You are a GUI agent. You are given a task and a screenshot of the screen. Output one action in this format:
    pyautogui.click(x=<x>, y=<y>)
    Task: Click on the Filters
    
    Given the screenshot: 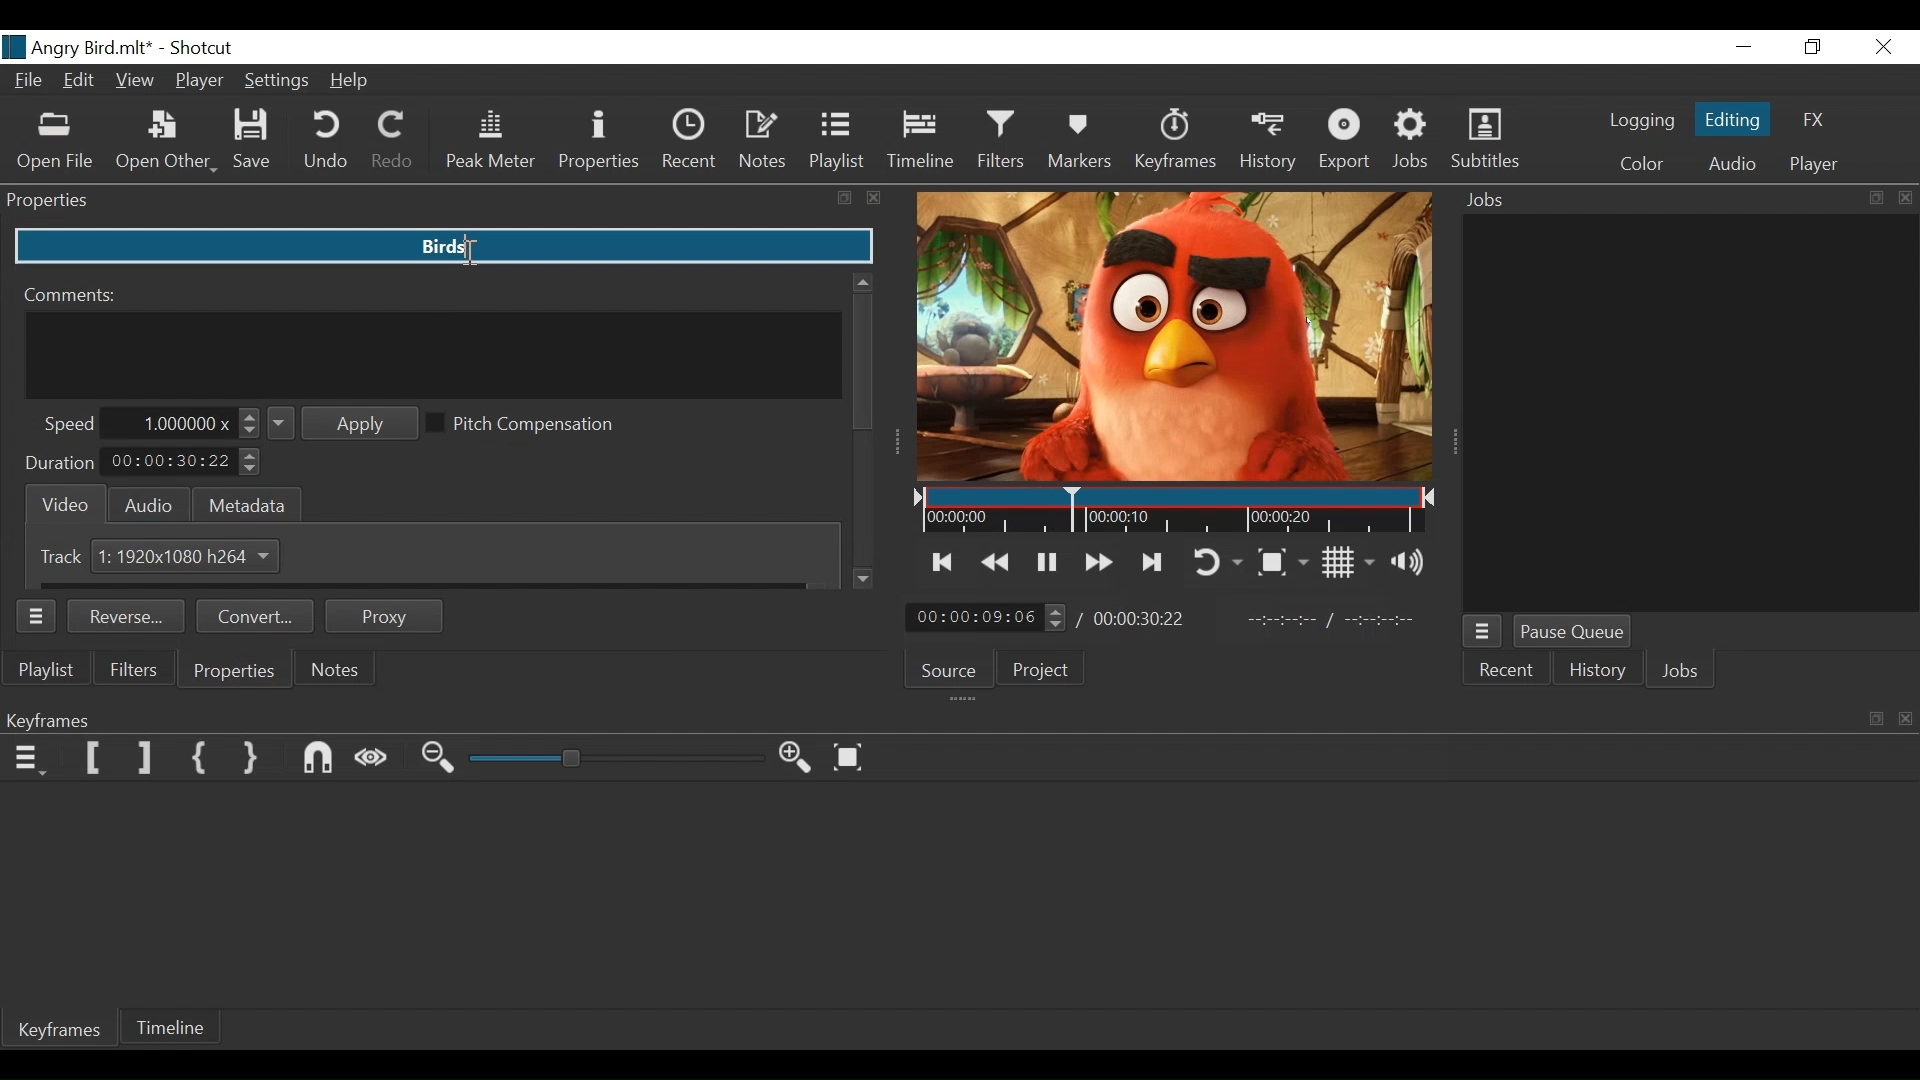 What is the action you would take?
    pyautogui.click(x=1004, y=142)
    